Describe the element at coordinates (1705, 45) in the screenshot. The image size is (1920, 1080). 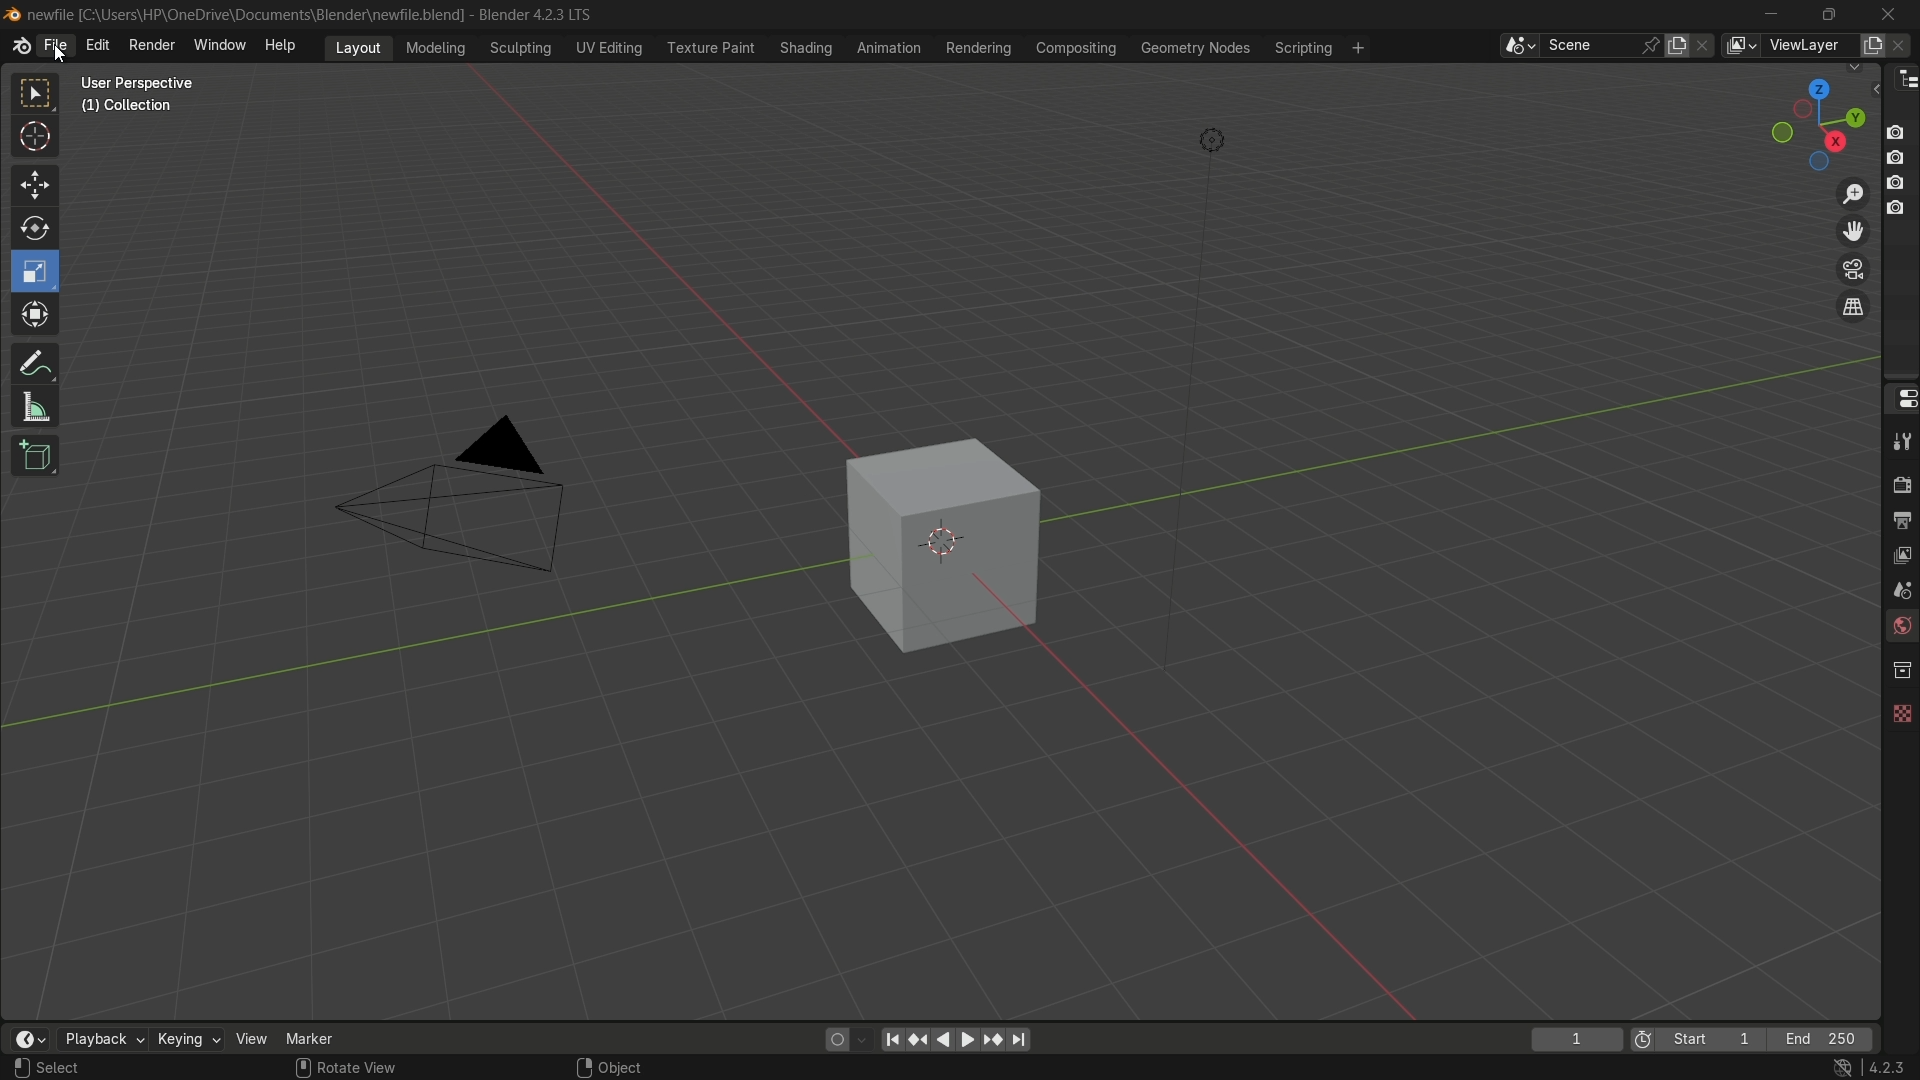
I see `delete scene` at that location.